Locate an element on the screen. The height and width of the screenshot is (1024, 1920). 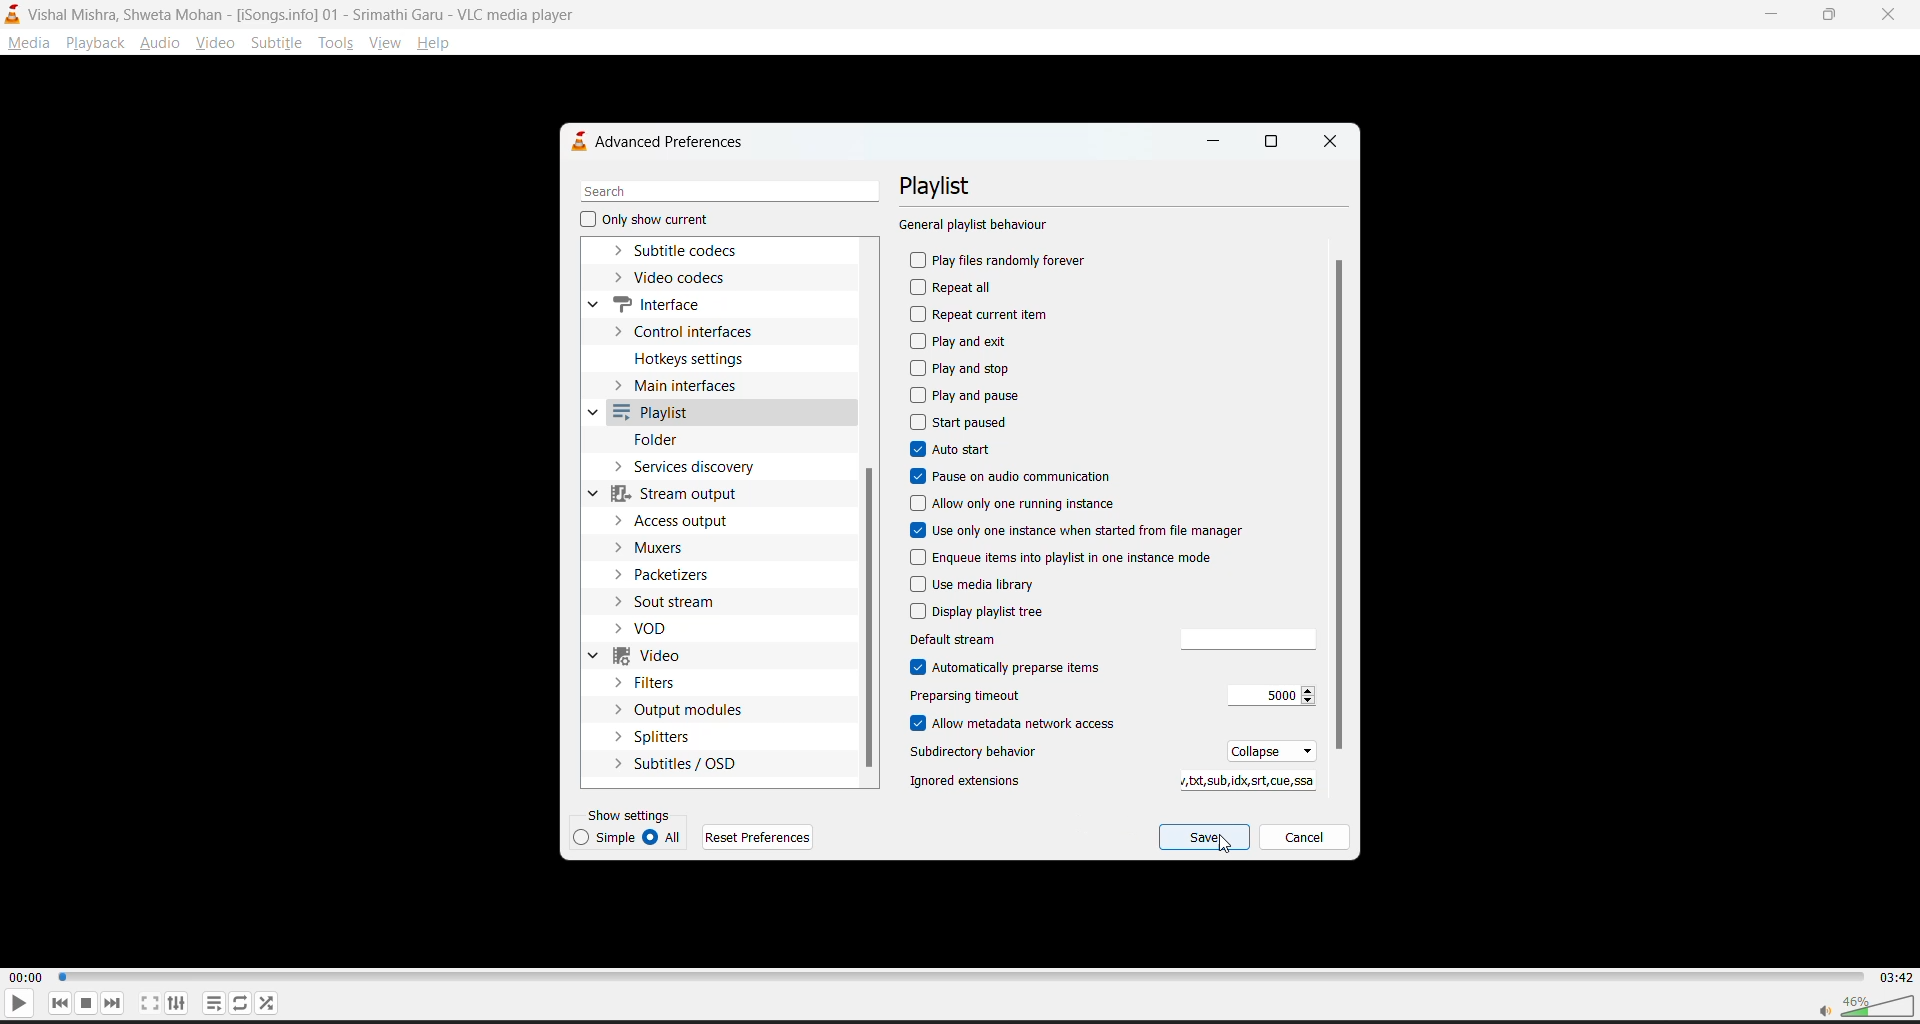
simple is located at coordinates (599, 838).